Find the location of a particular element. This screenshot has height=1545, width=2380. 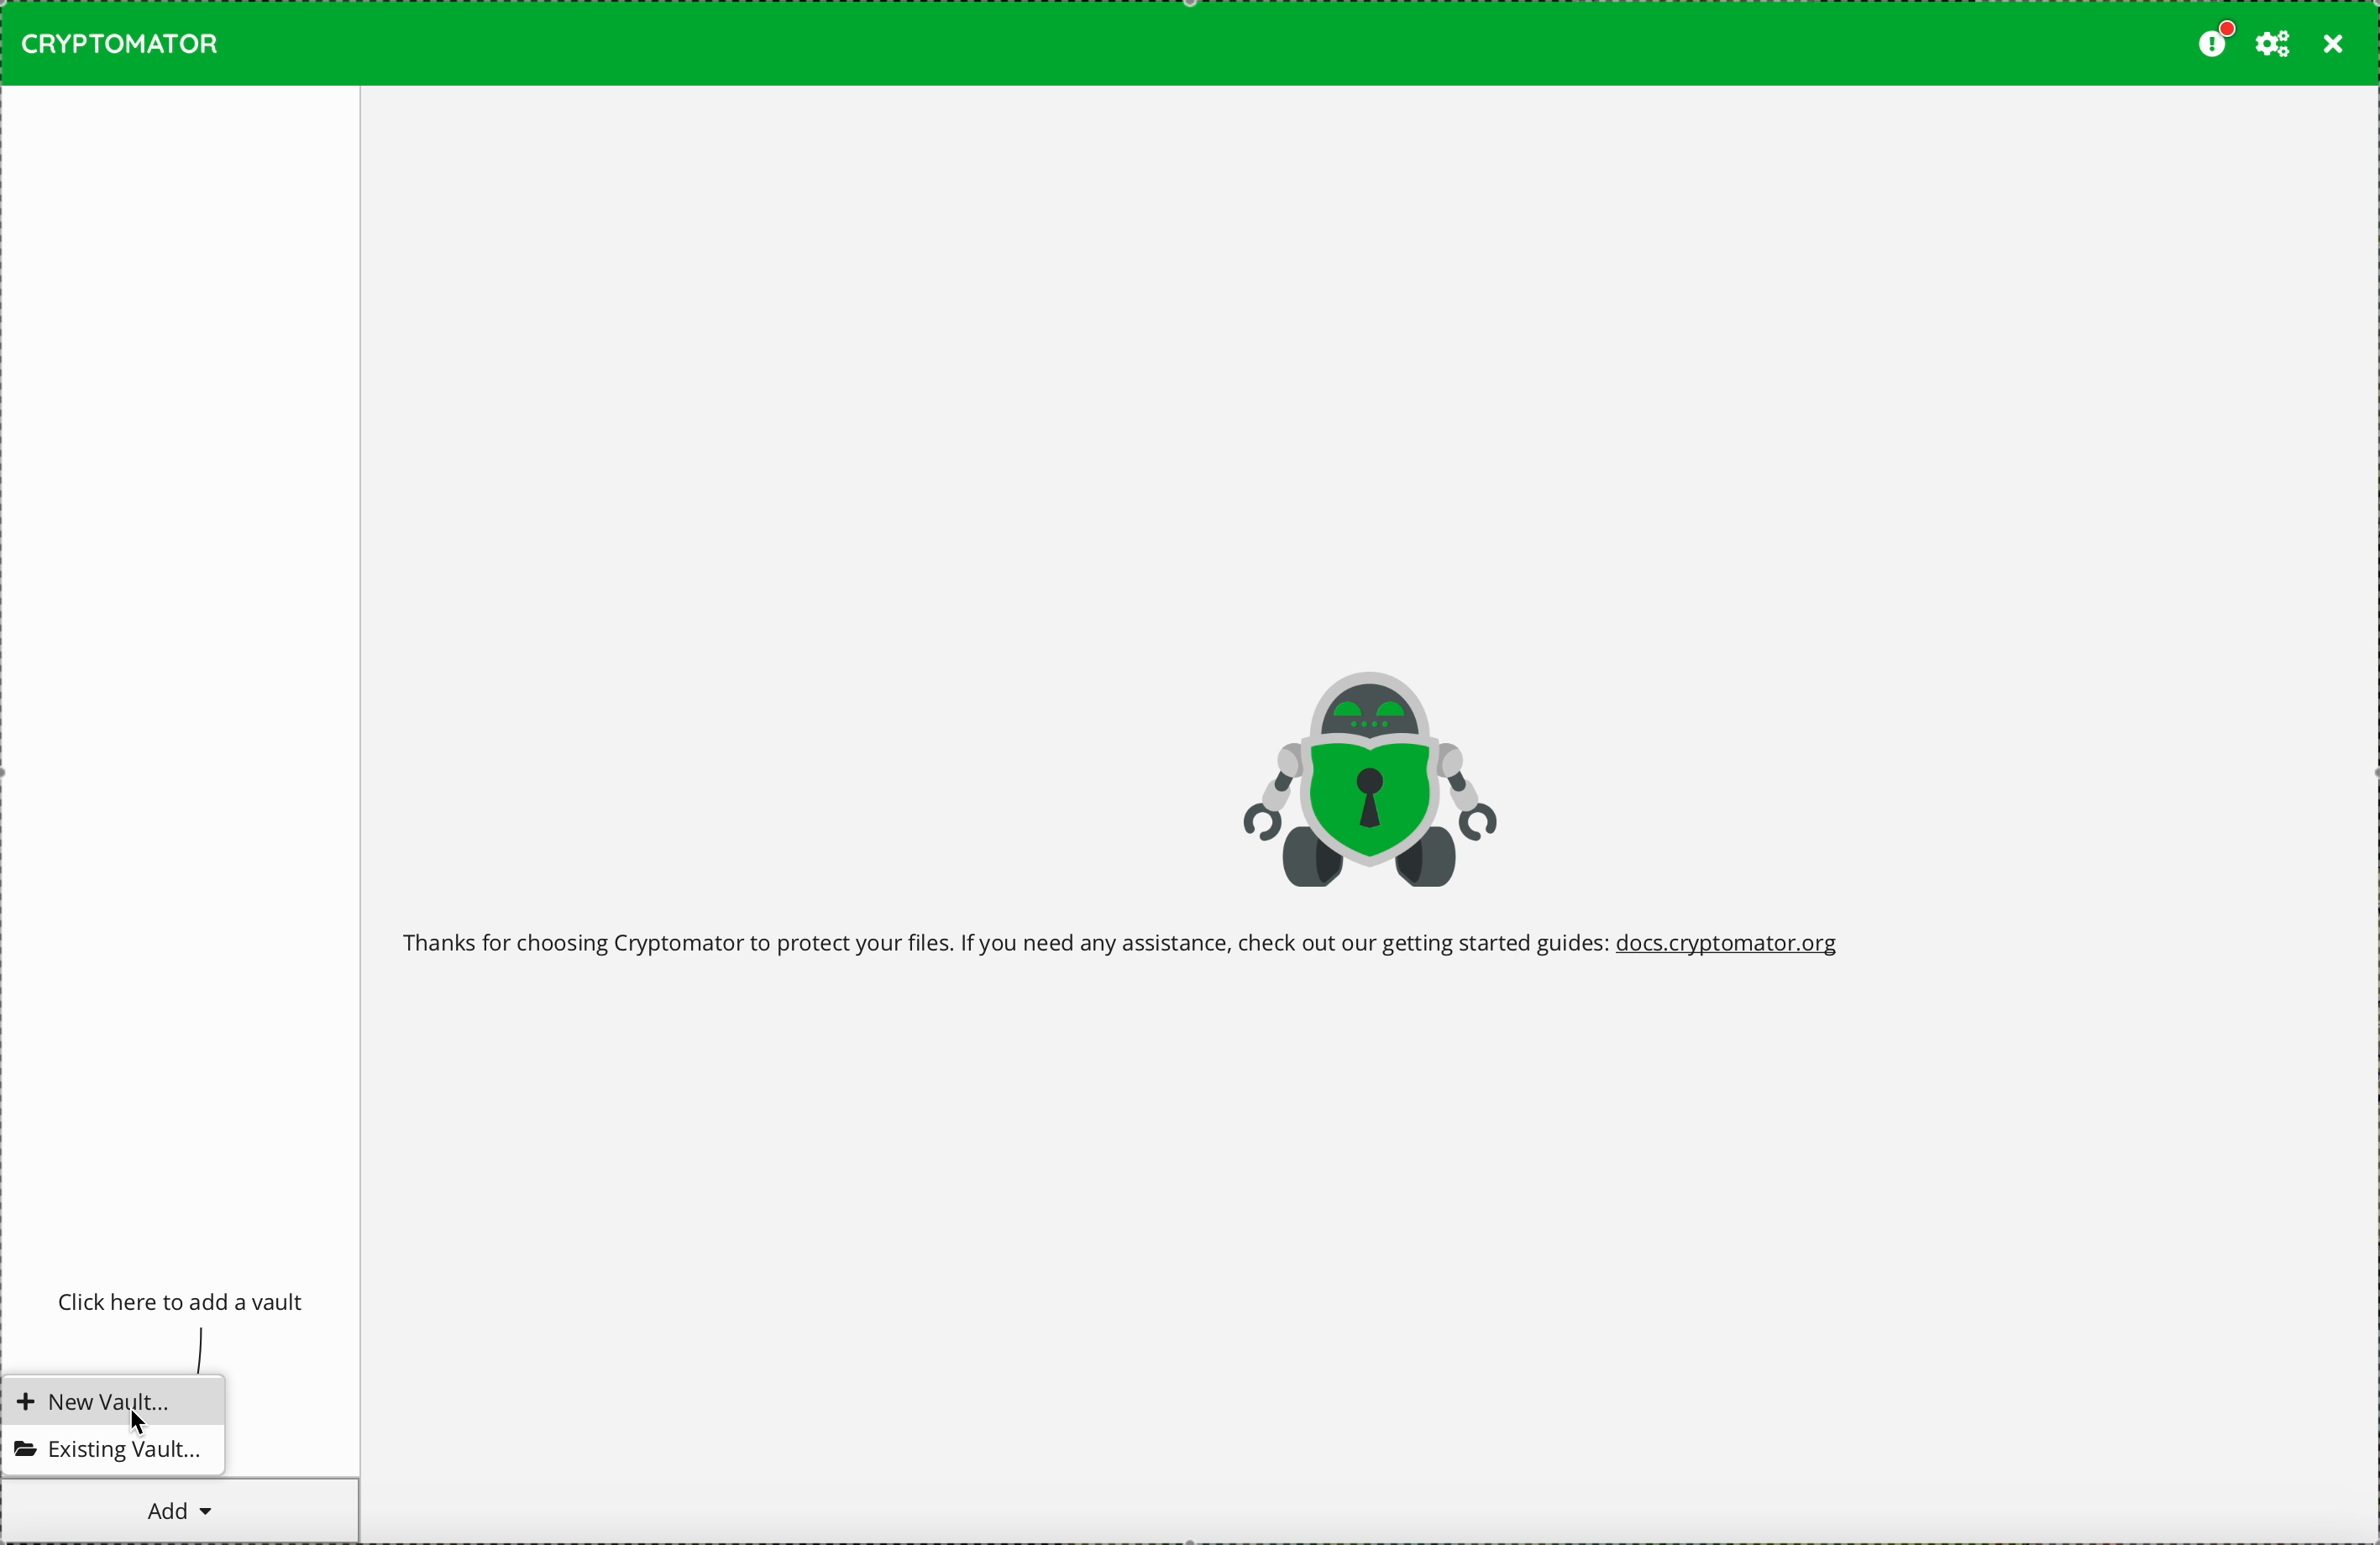

Cryptomator logo is located at coordinates (1373, 780).